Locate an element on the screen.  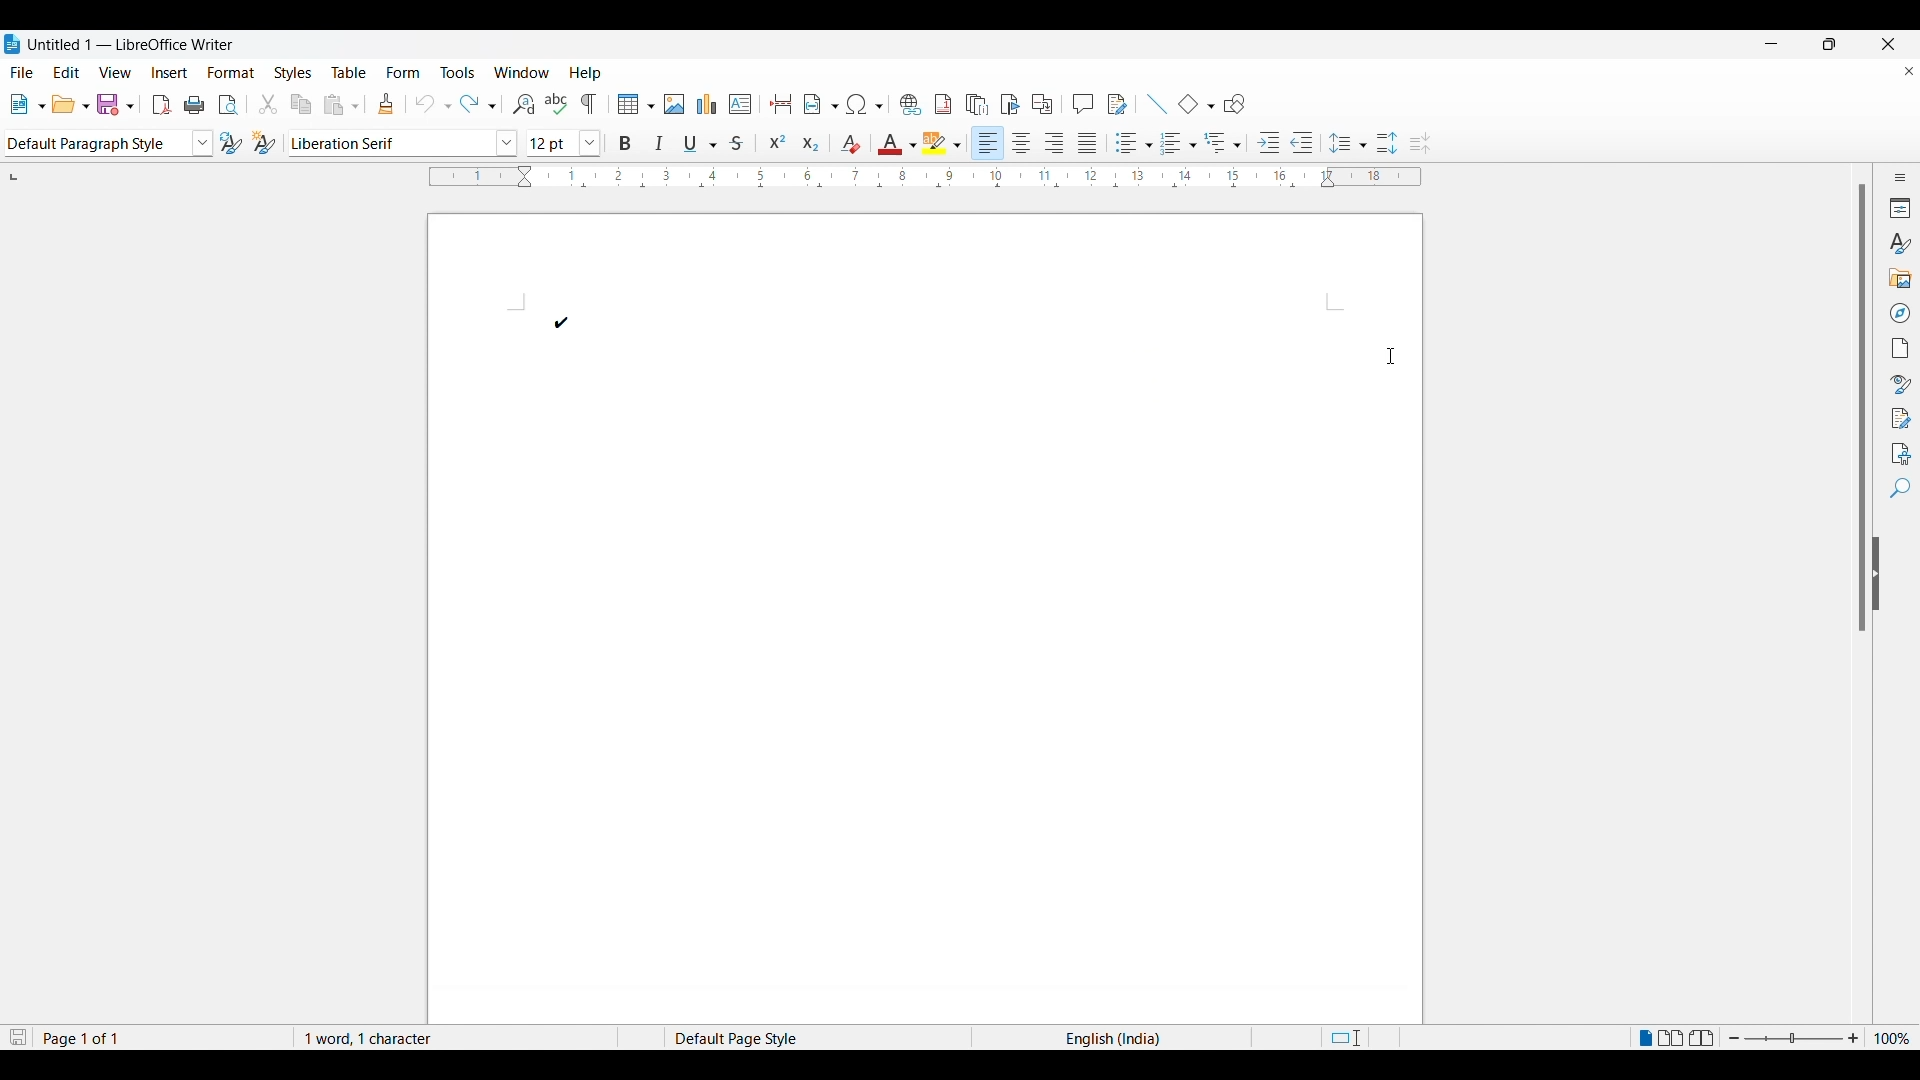
subscript is located at coordinates (810, 140).